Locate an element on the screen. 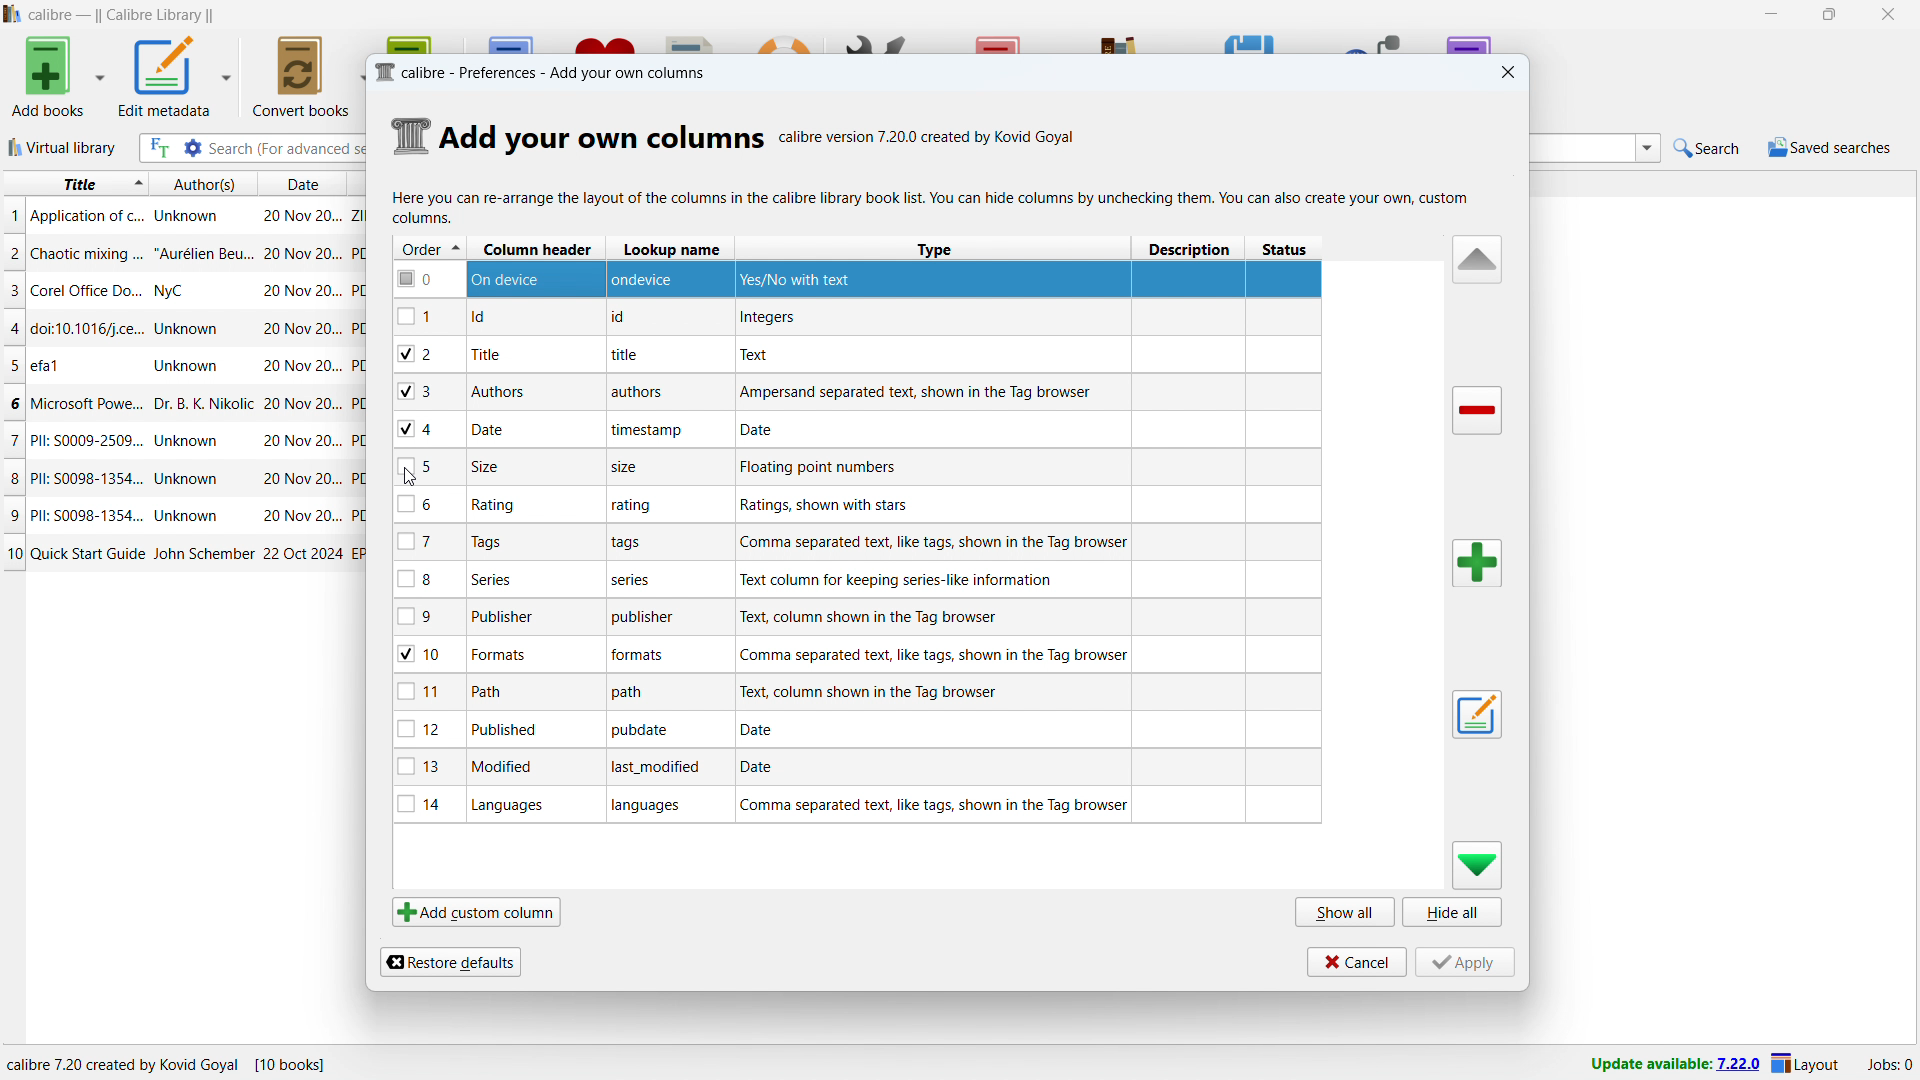 The height and width of the screenshot is (1080, 1920). title is located at coordinates (88, 553).